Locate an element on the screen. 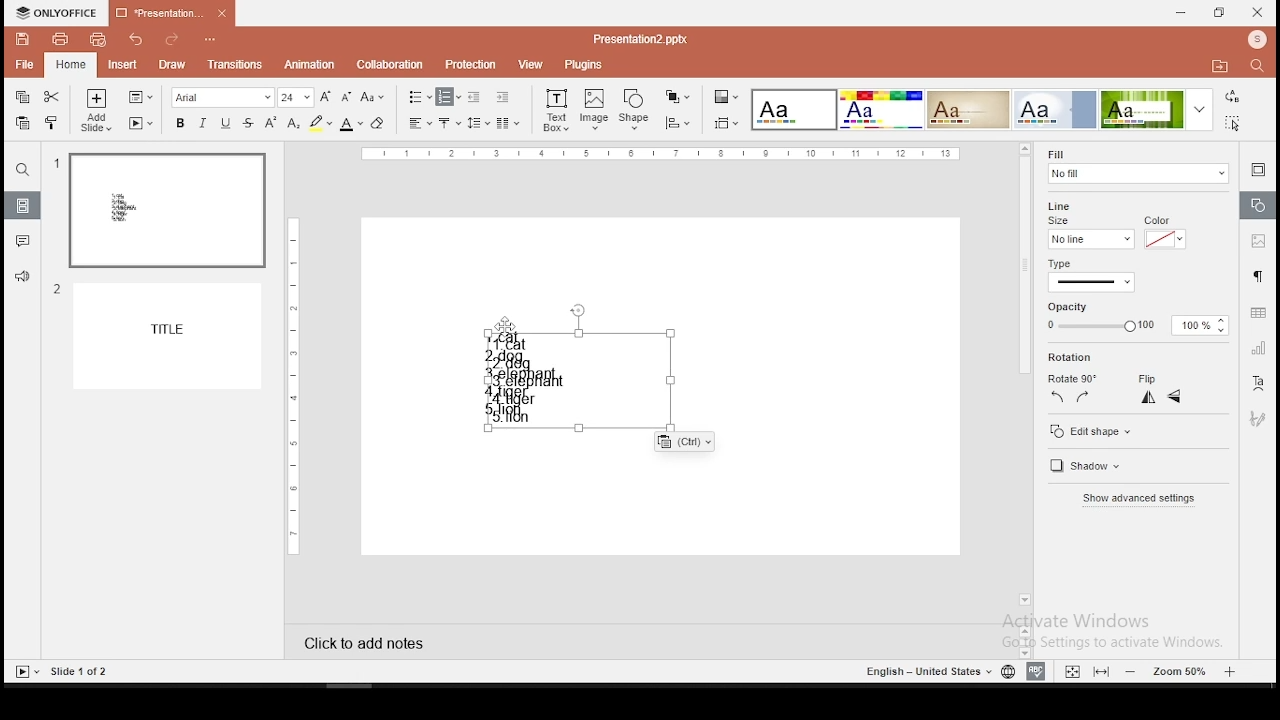  slides is located at coordinates (23, 205).